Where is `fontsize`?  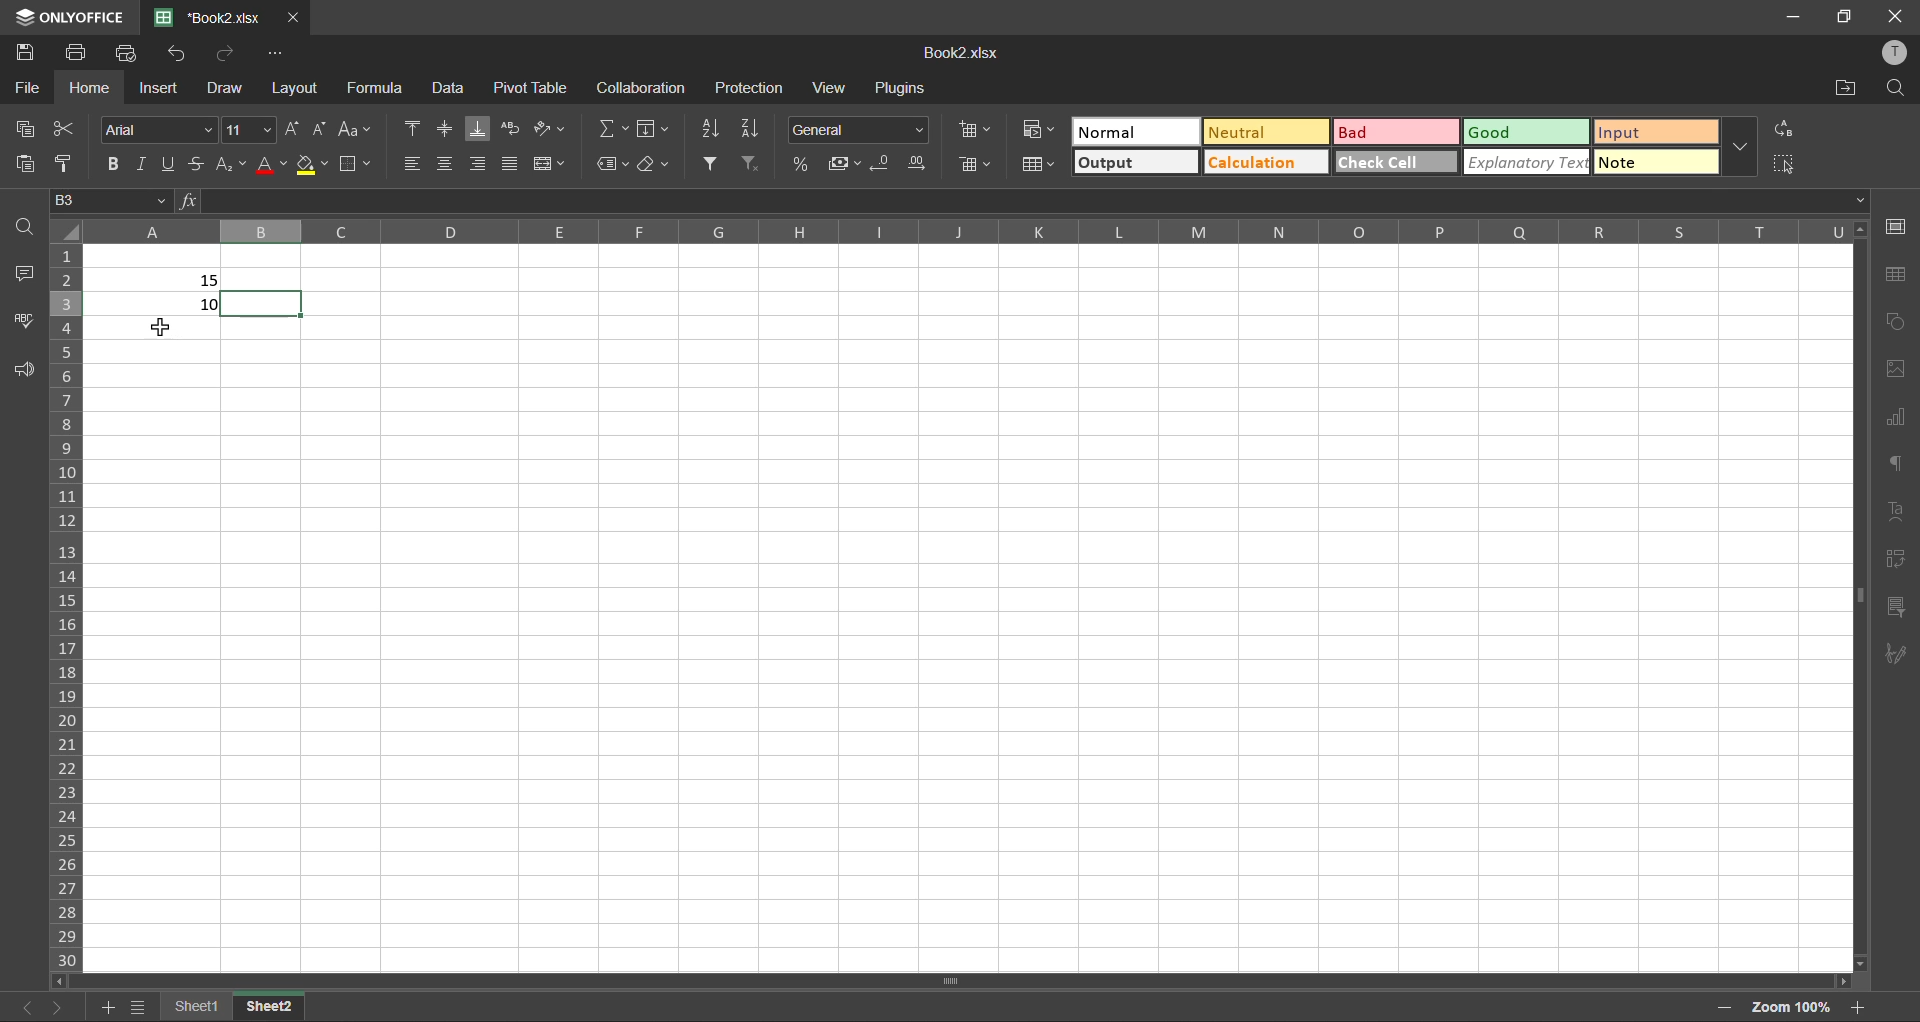
fontsize is located at coordinates (248, 130).